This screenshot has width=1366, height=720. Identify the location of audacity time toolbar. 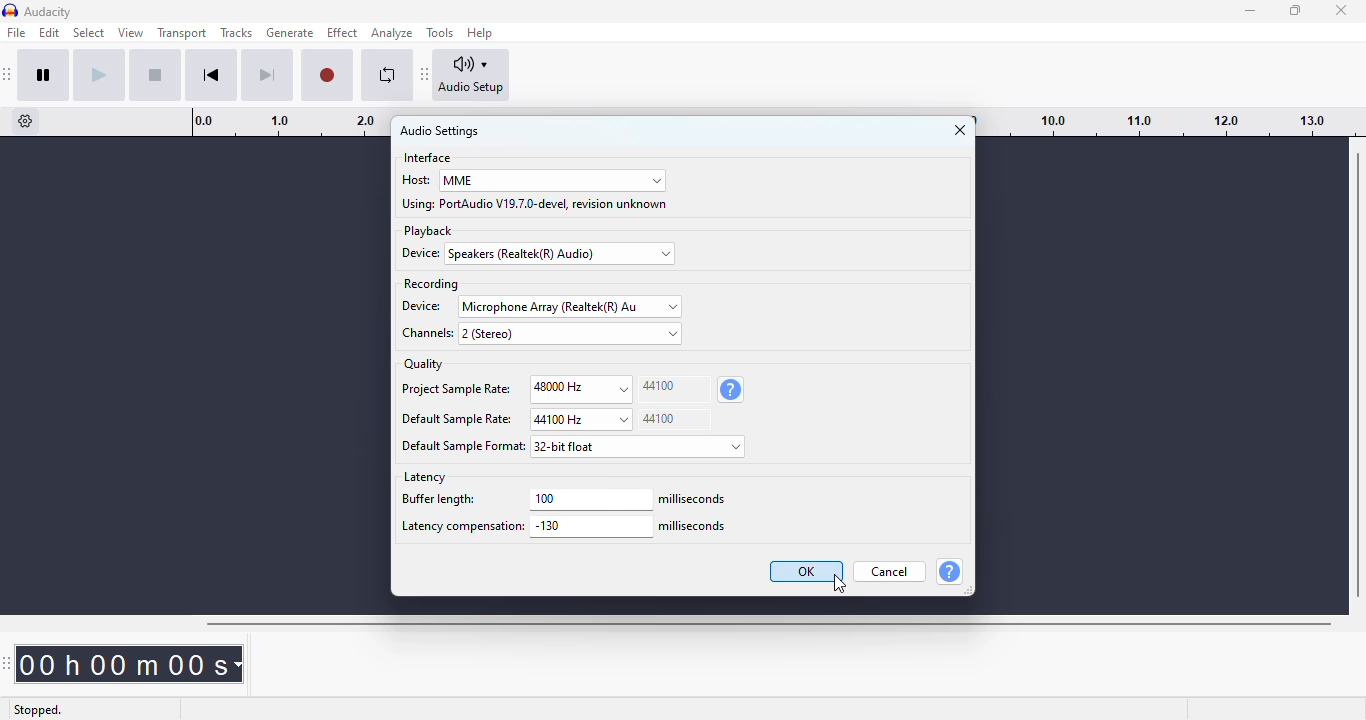
(9, 663).